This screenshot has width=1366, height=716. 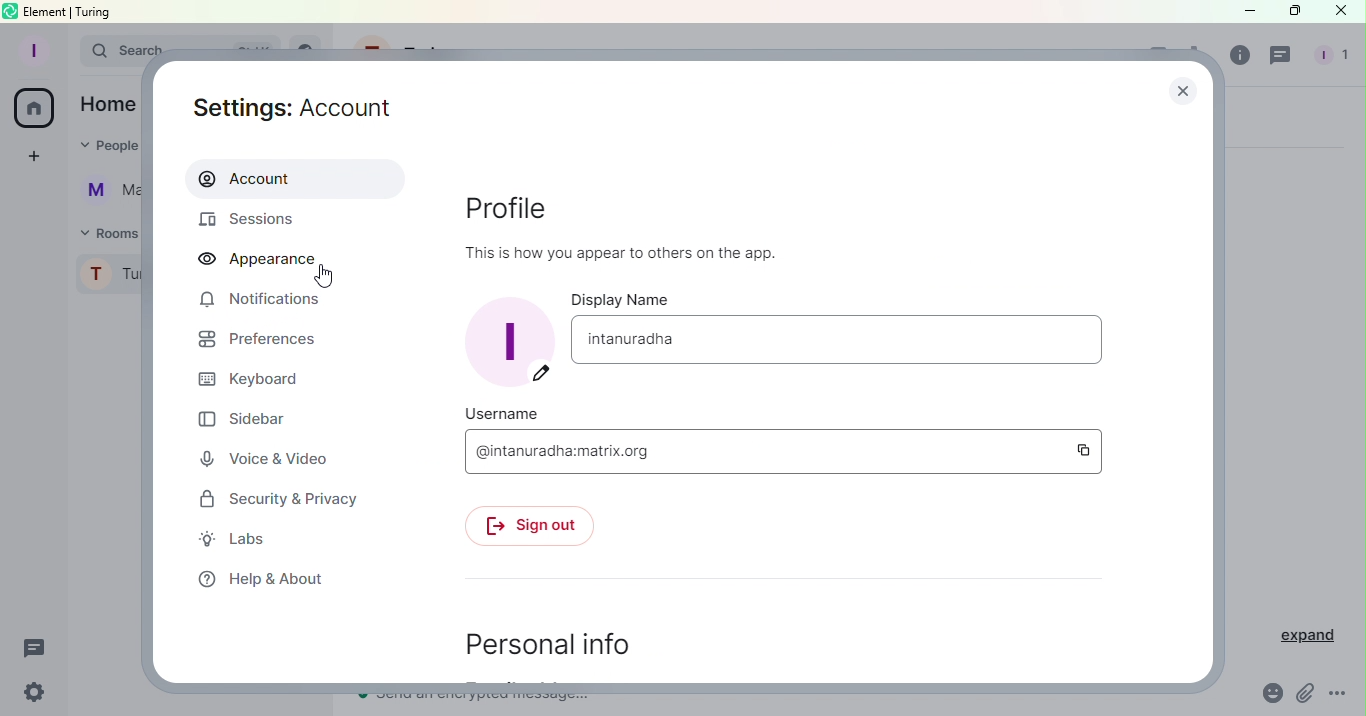 I want to click on Create a space, so click(x=34, y=156).